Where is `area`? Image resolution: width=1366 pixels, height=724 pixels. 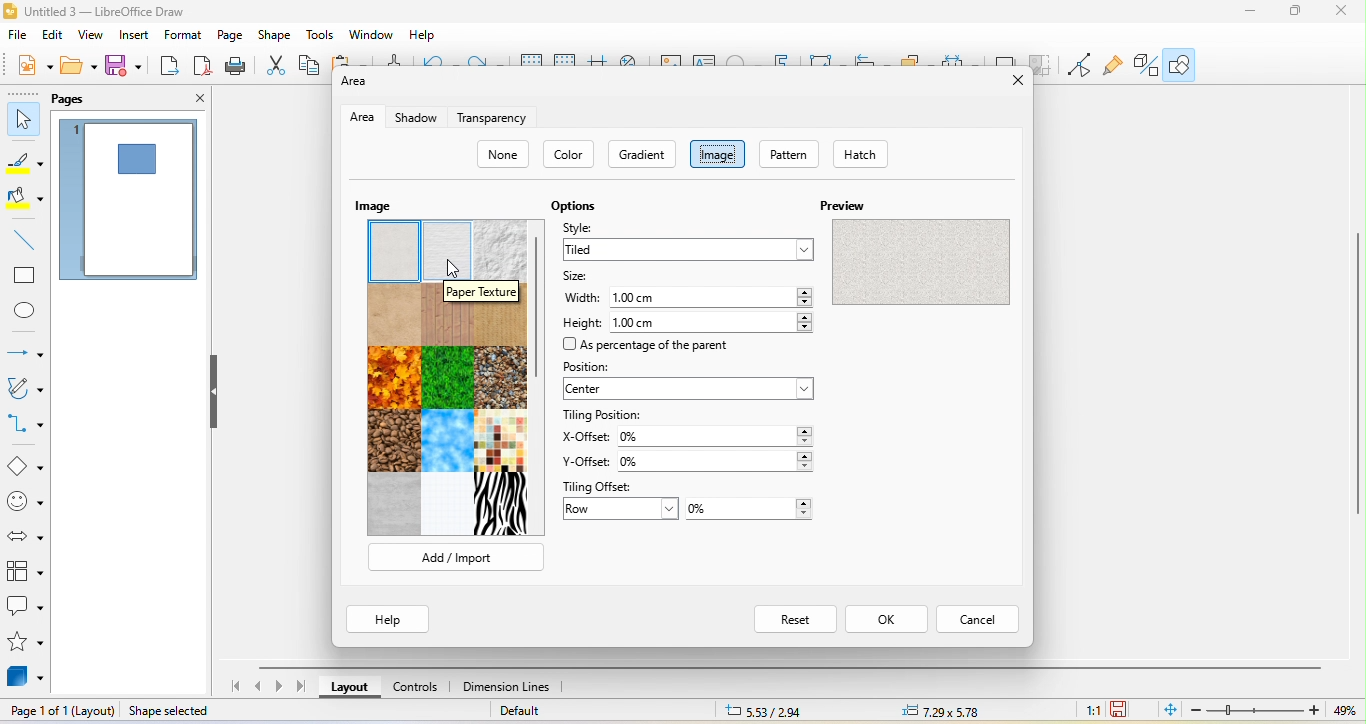 area is located at coordinates (359, 83).